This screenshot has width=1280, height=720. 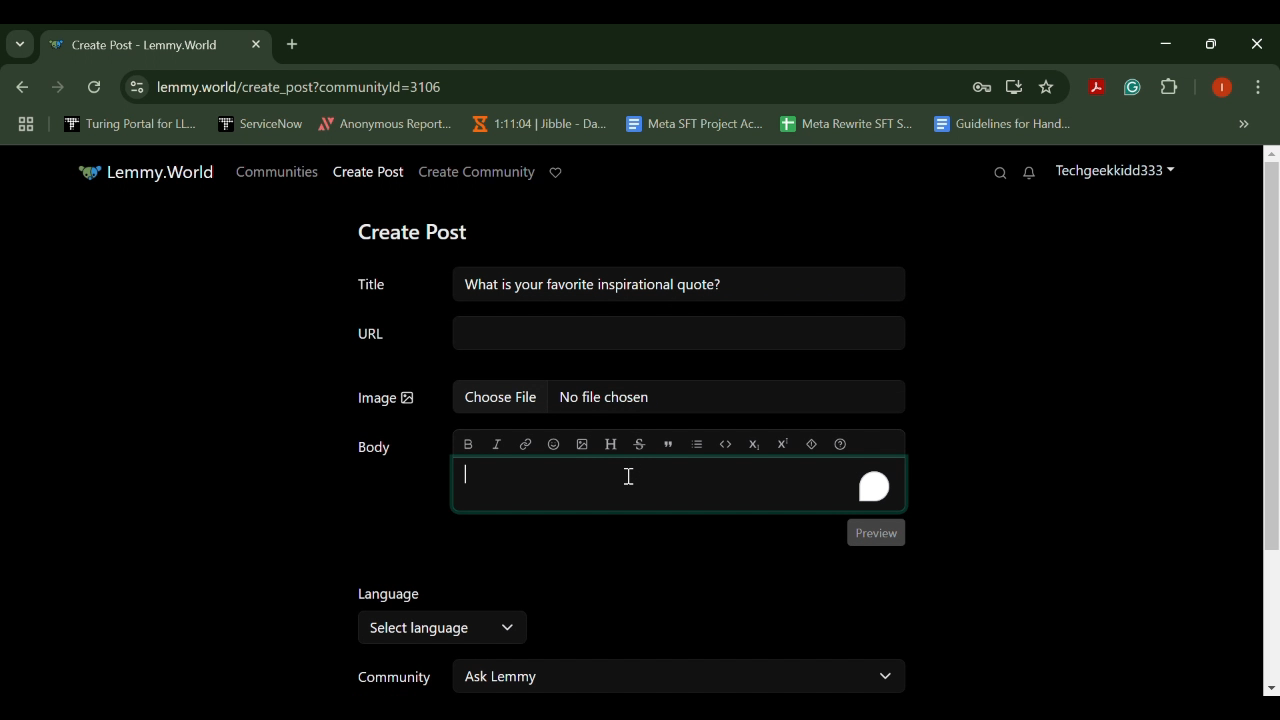 What do you see at coordinates (369, 173) in the screenshot?
I see `Create Post` at bounding box center [369, 173].